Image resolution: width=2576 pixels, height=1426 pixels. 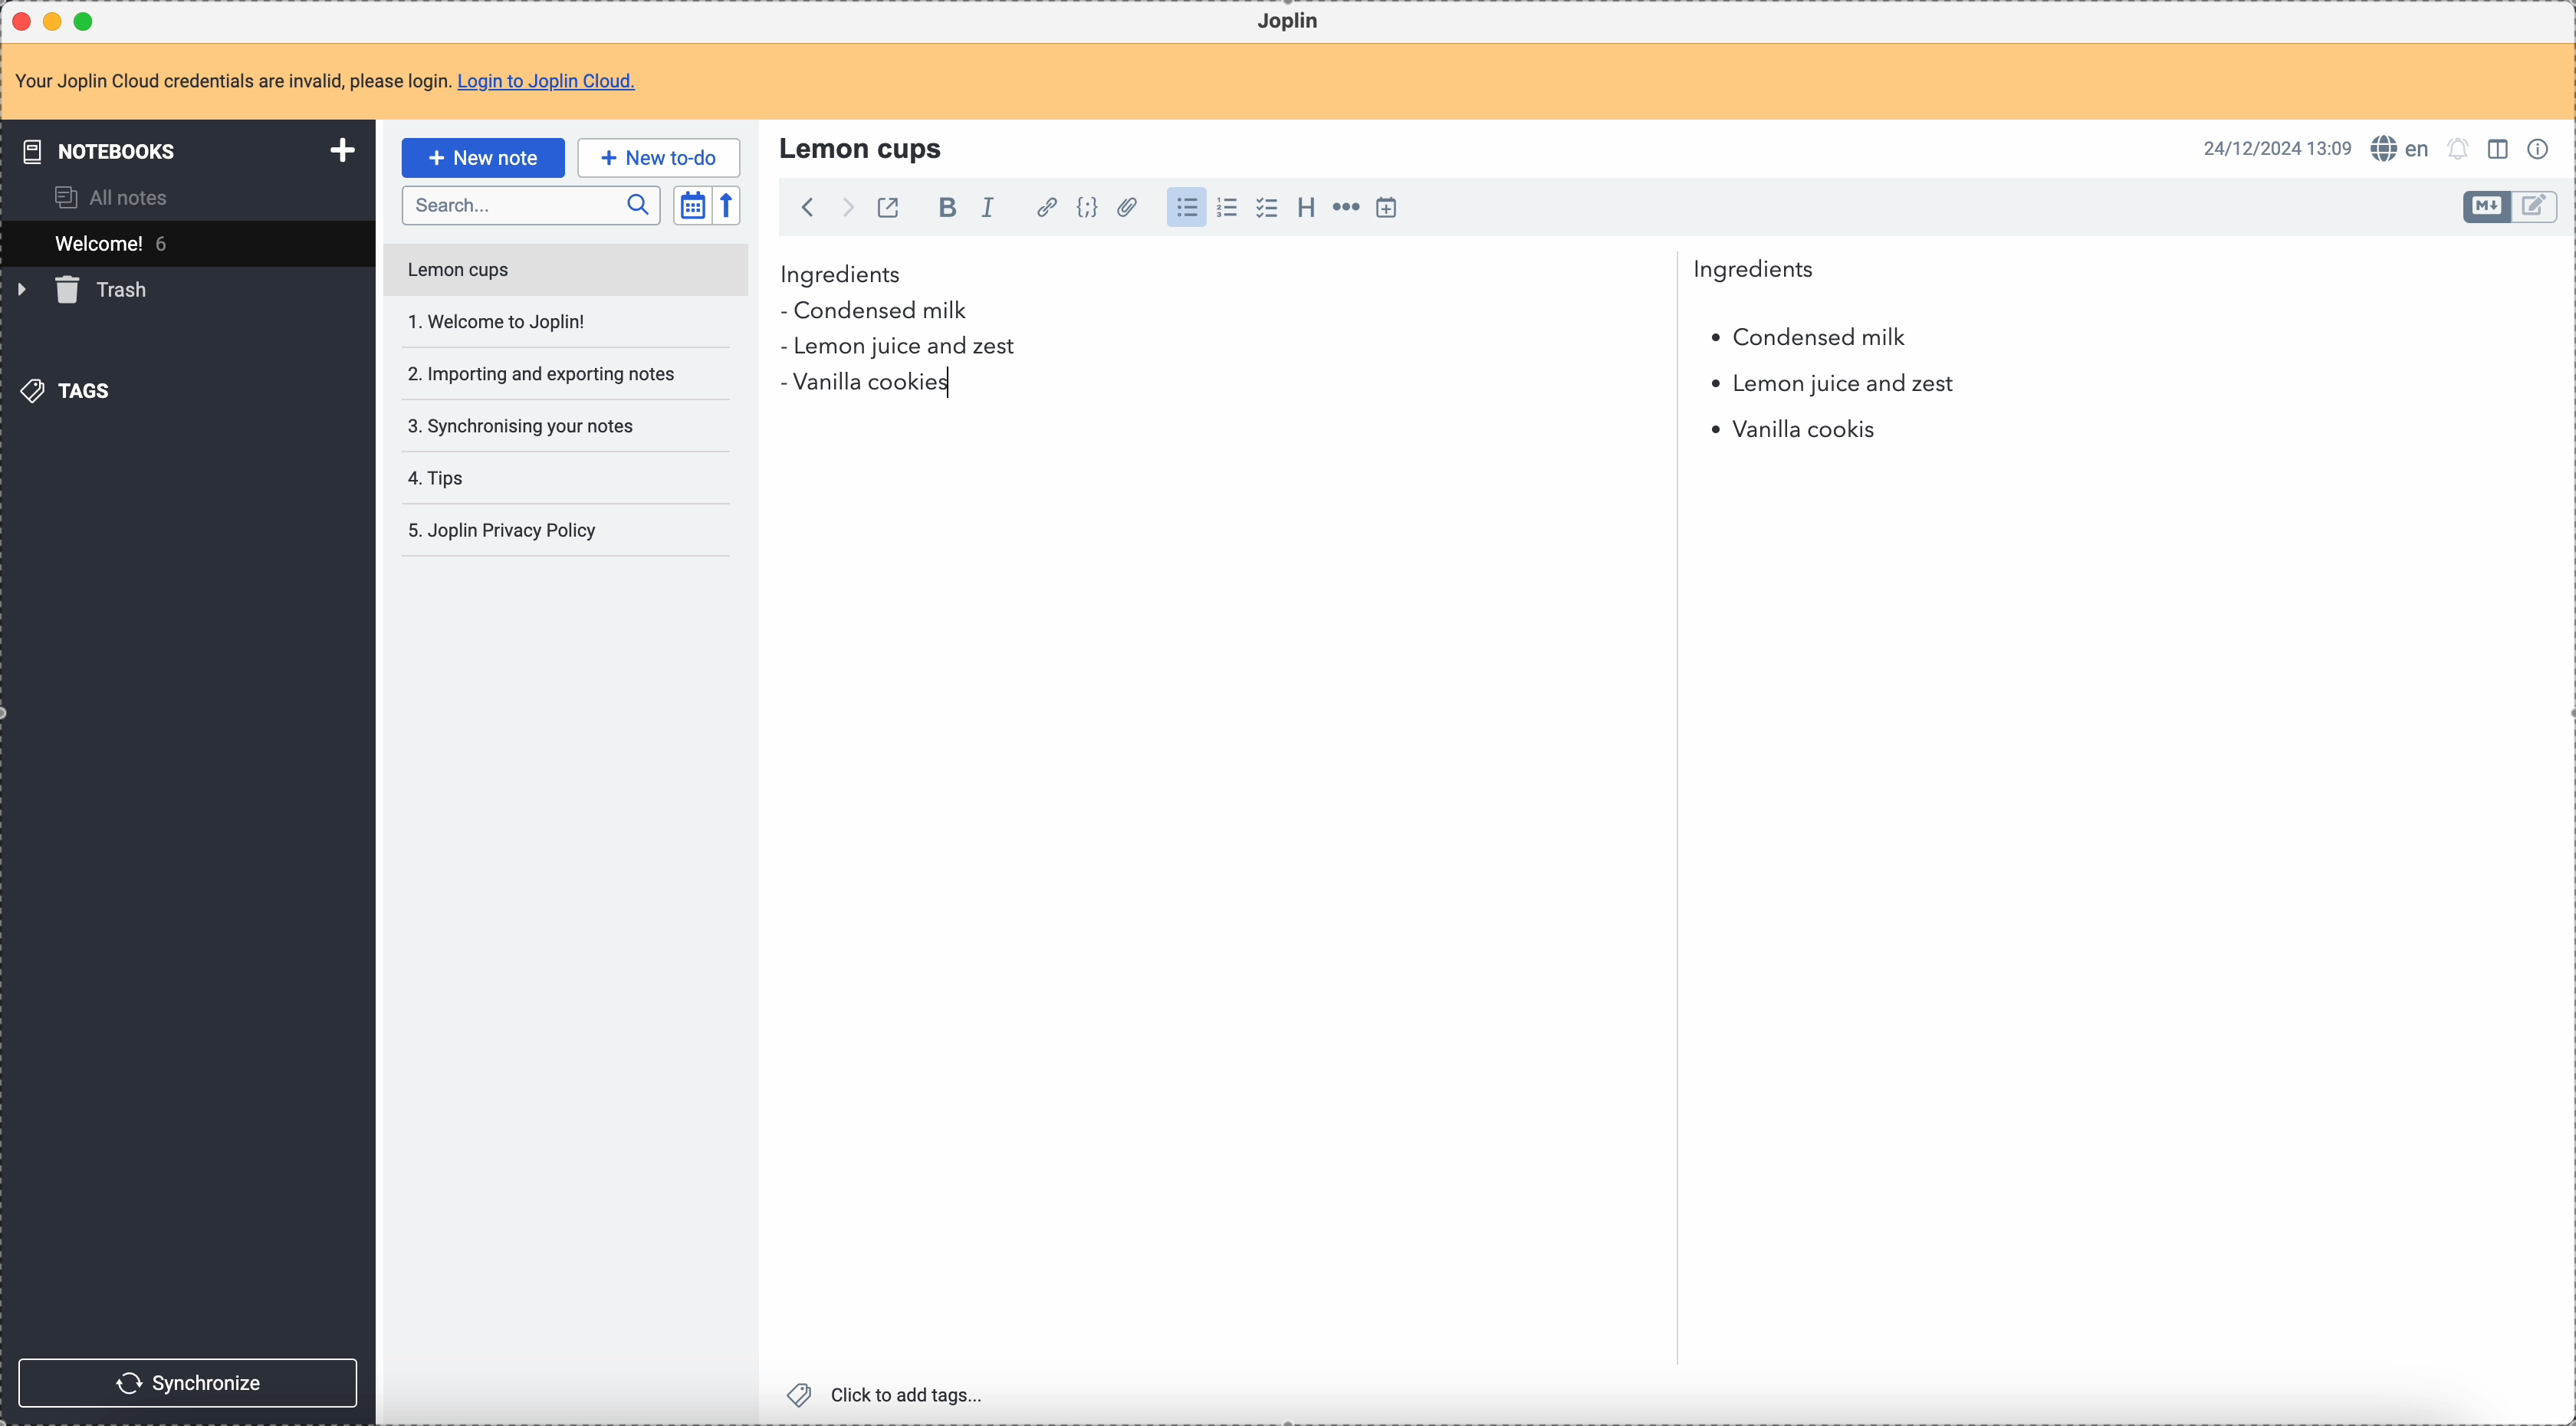 What do you see at coordinates (24, 22) in the screenshot?
I see `close` at bounding box center [24, 22].